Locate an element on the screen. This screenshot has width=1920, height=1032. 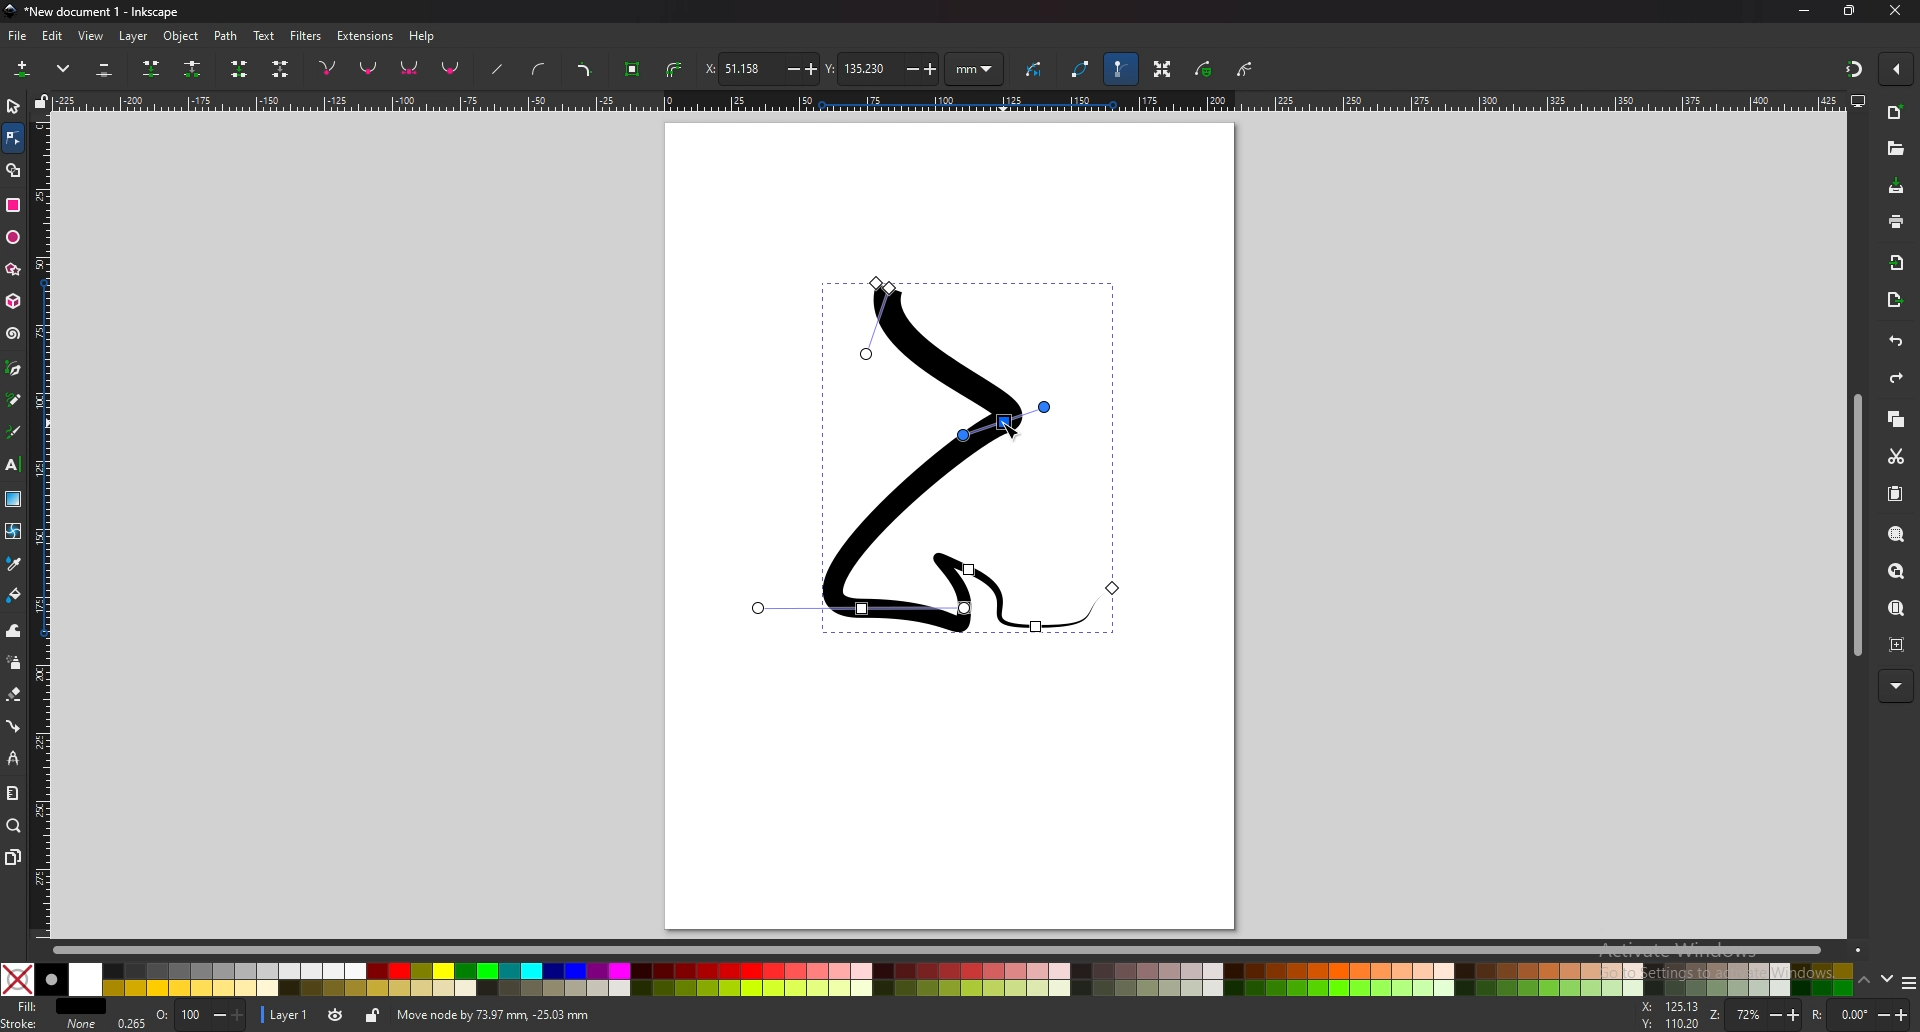
fill is located at coordinates (56, 1007).